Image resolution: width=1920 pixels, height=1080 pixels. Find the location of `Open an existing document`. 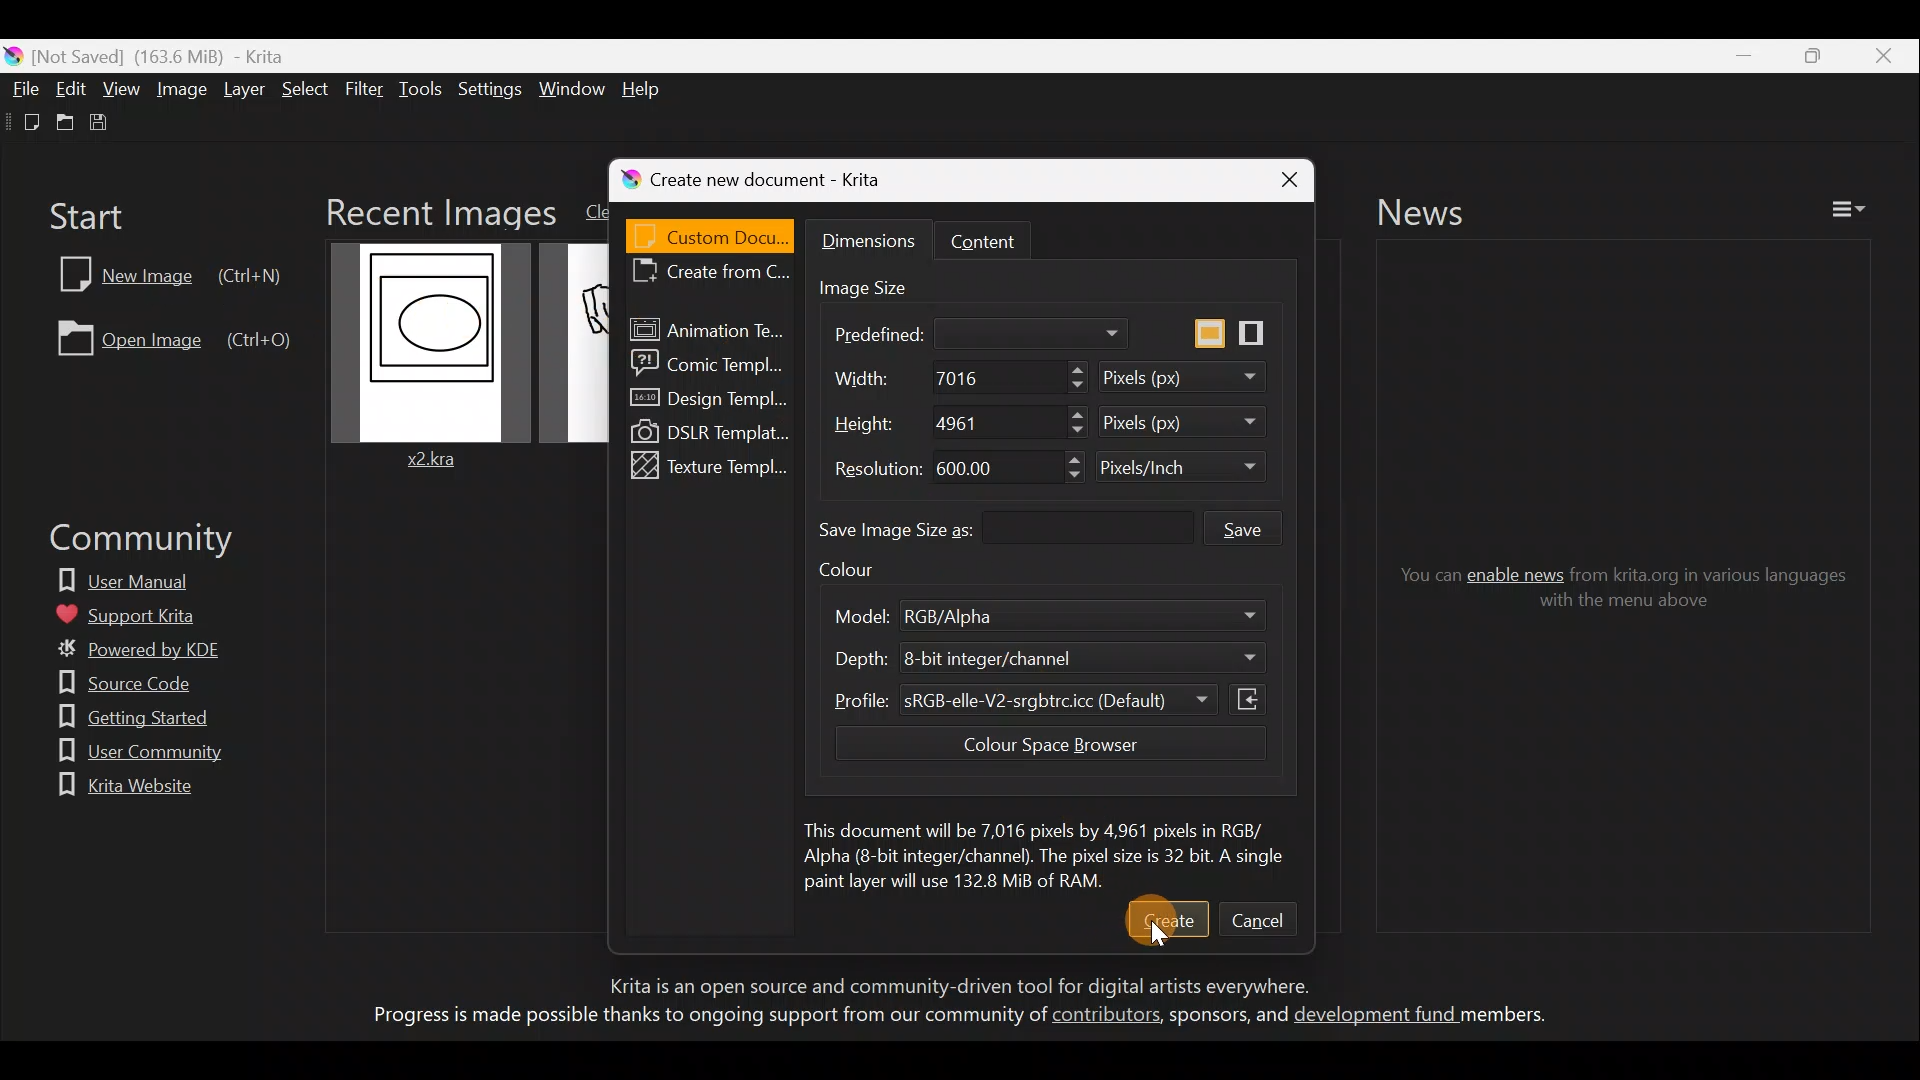

Open an existing document is located at coordinates (61, 122).